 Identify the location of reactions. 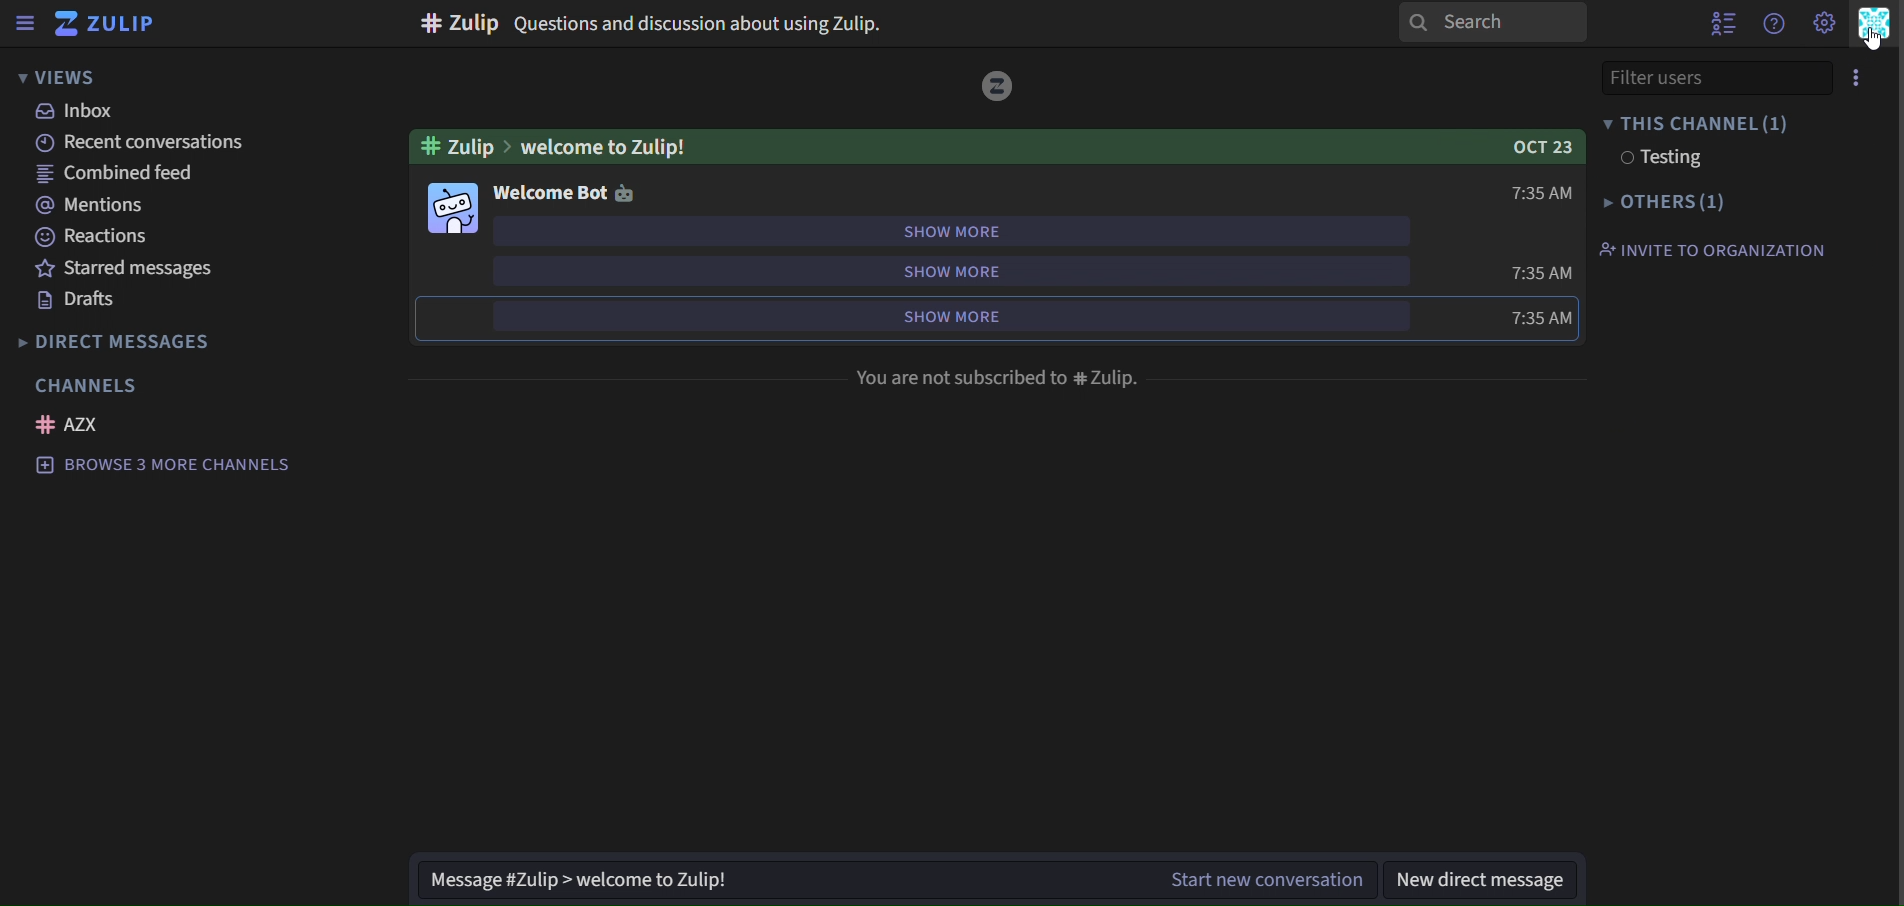
(99, 238).